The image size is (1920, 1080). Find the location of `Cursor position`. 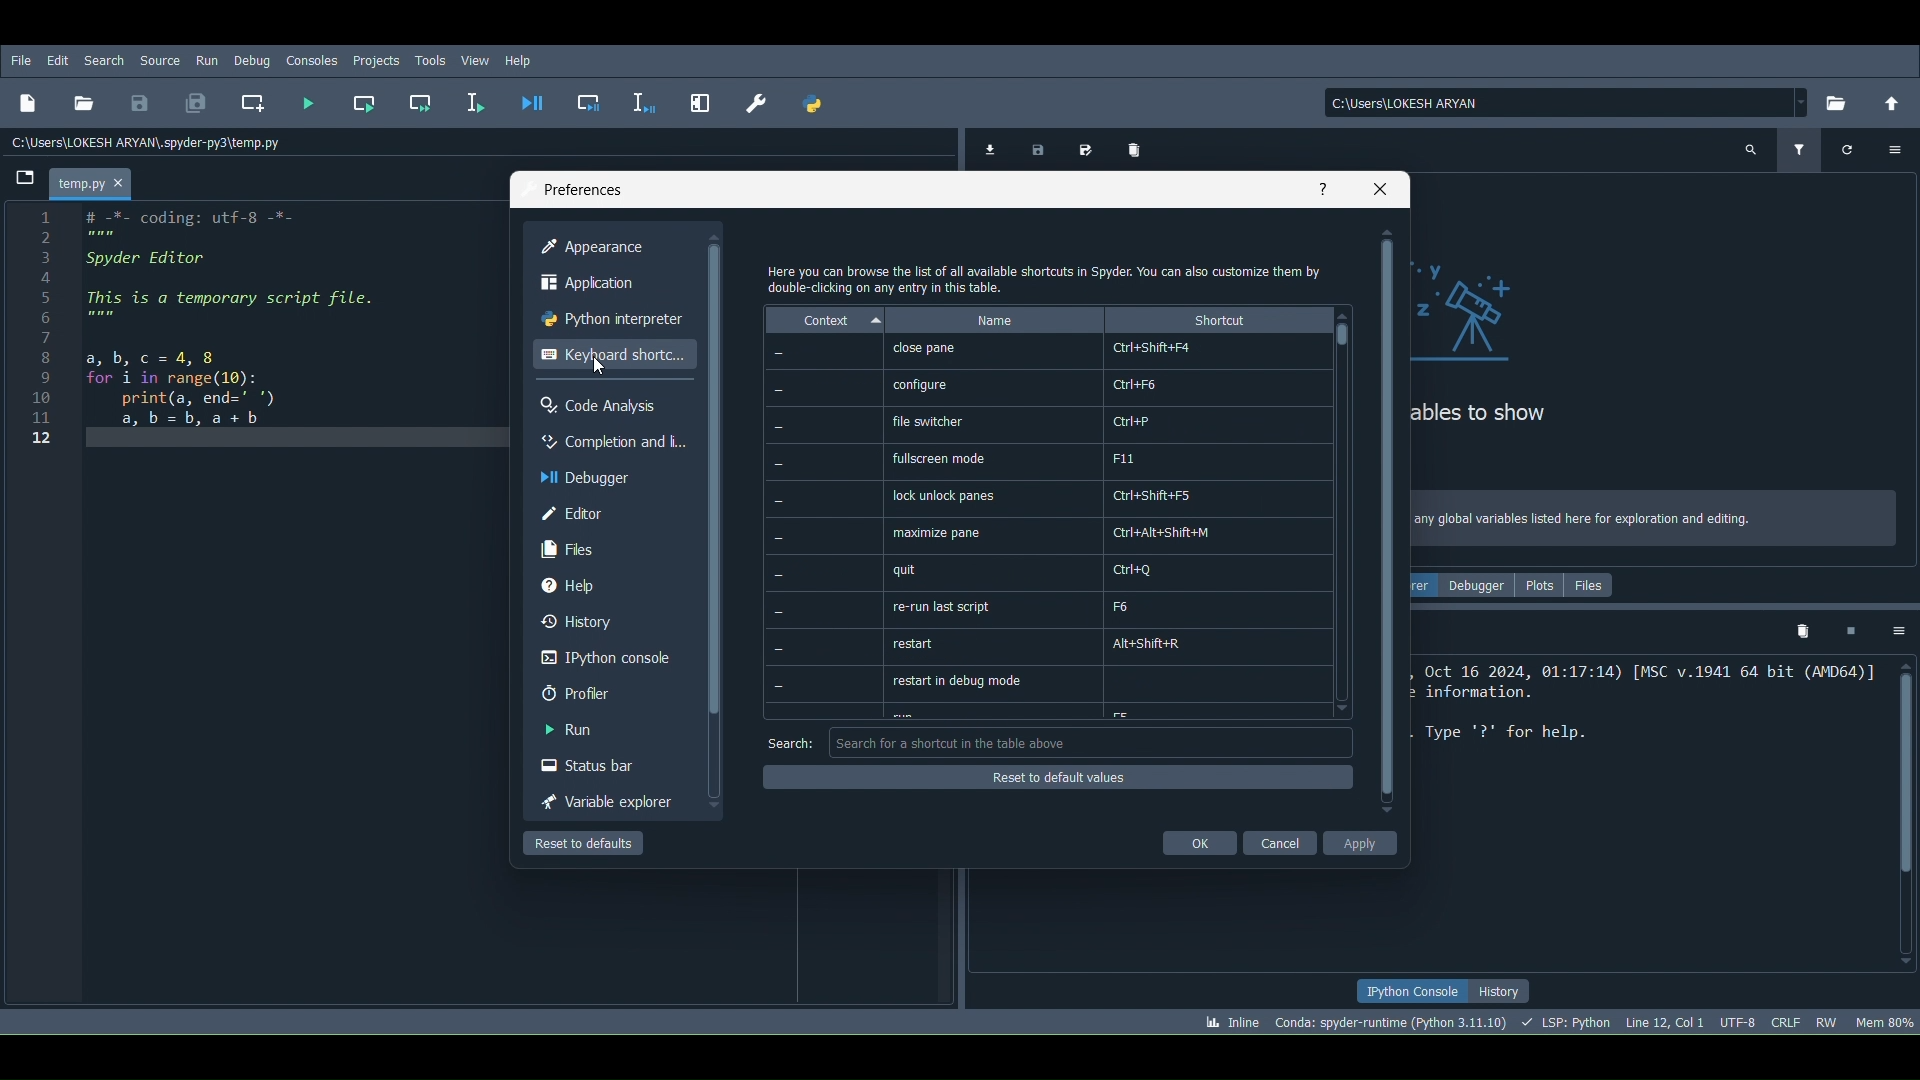

Cursor position is located at coordinates (594, 366).